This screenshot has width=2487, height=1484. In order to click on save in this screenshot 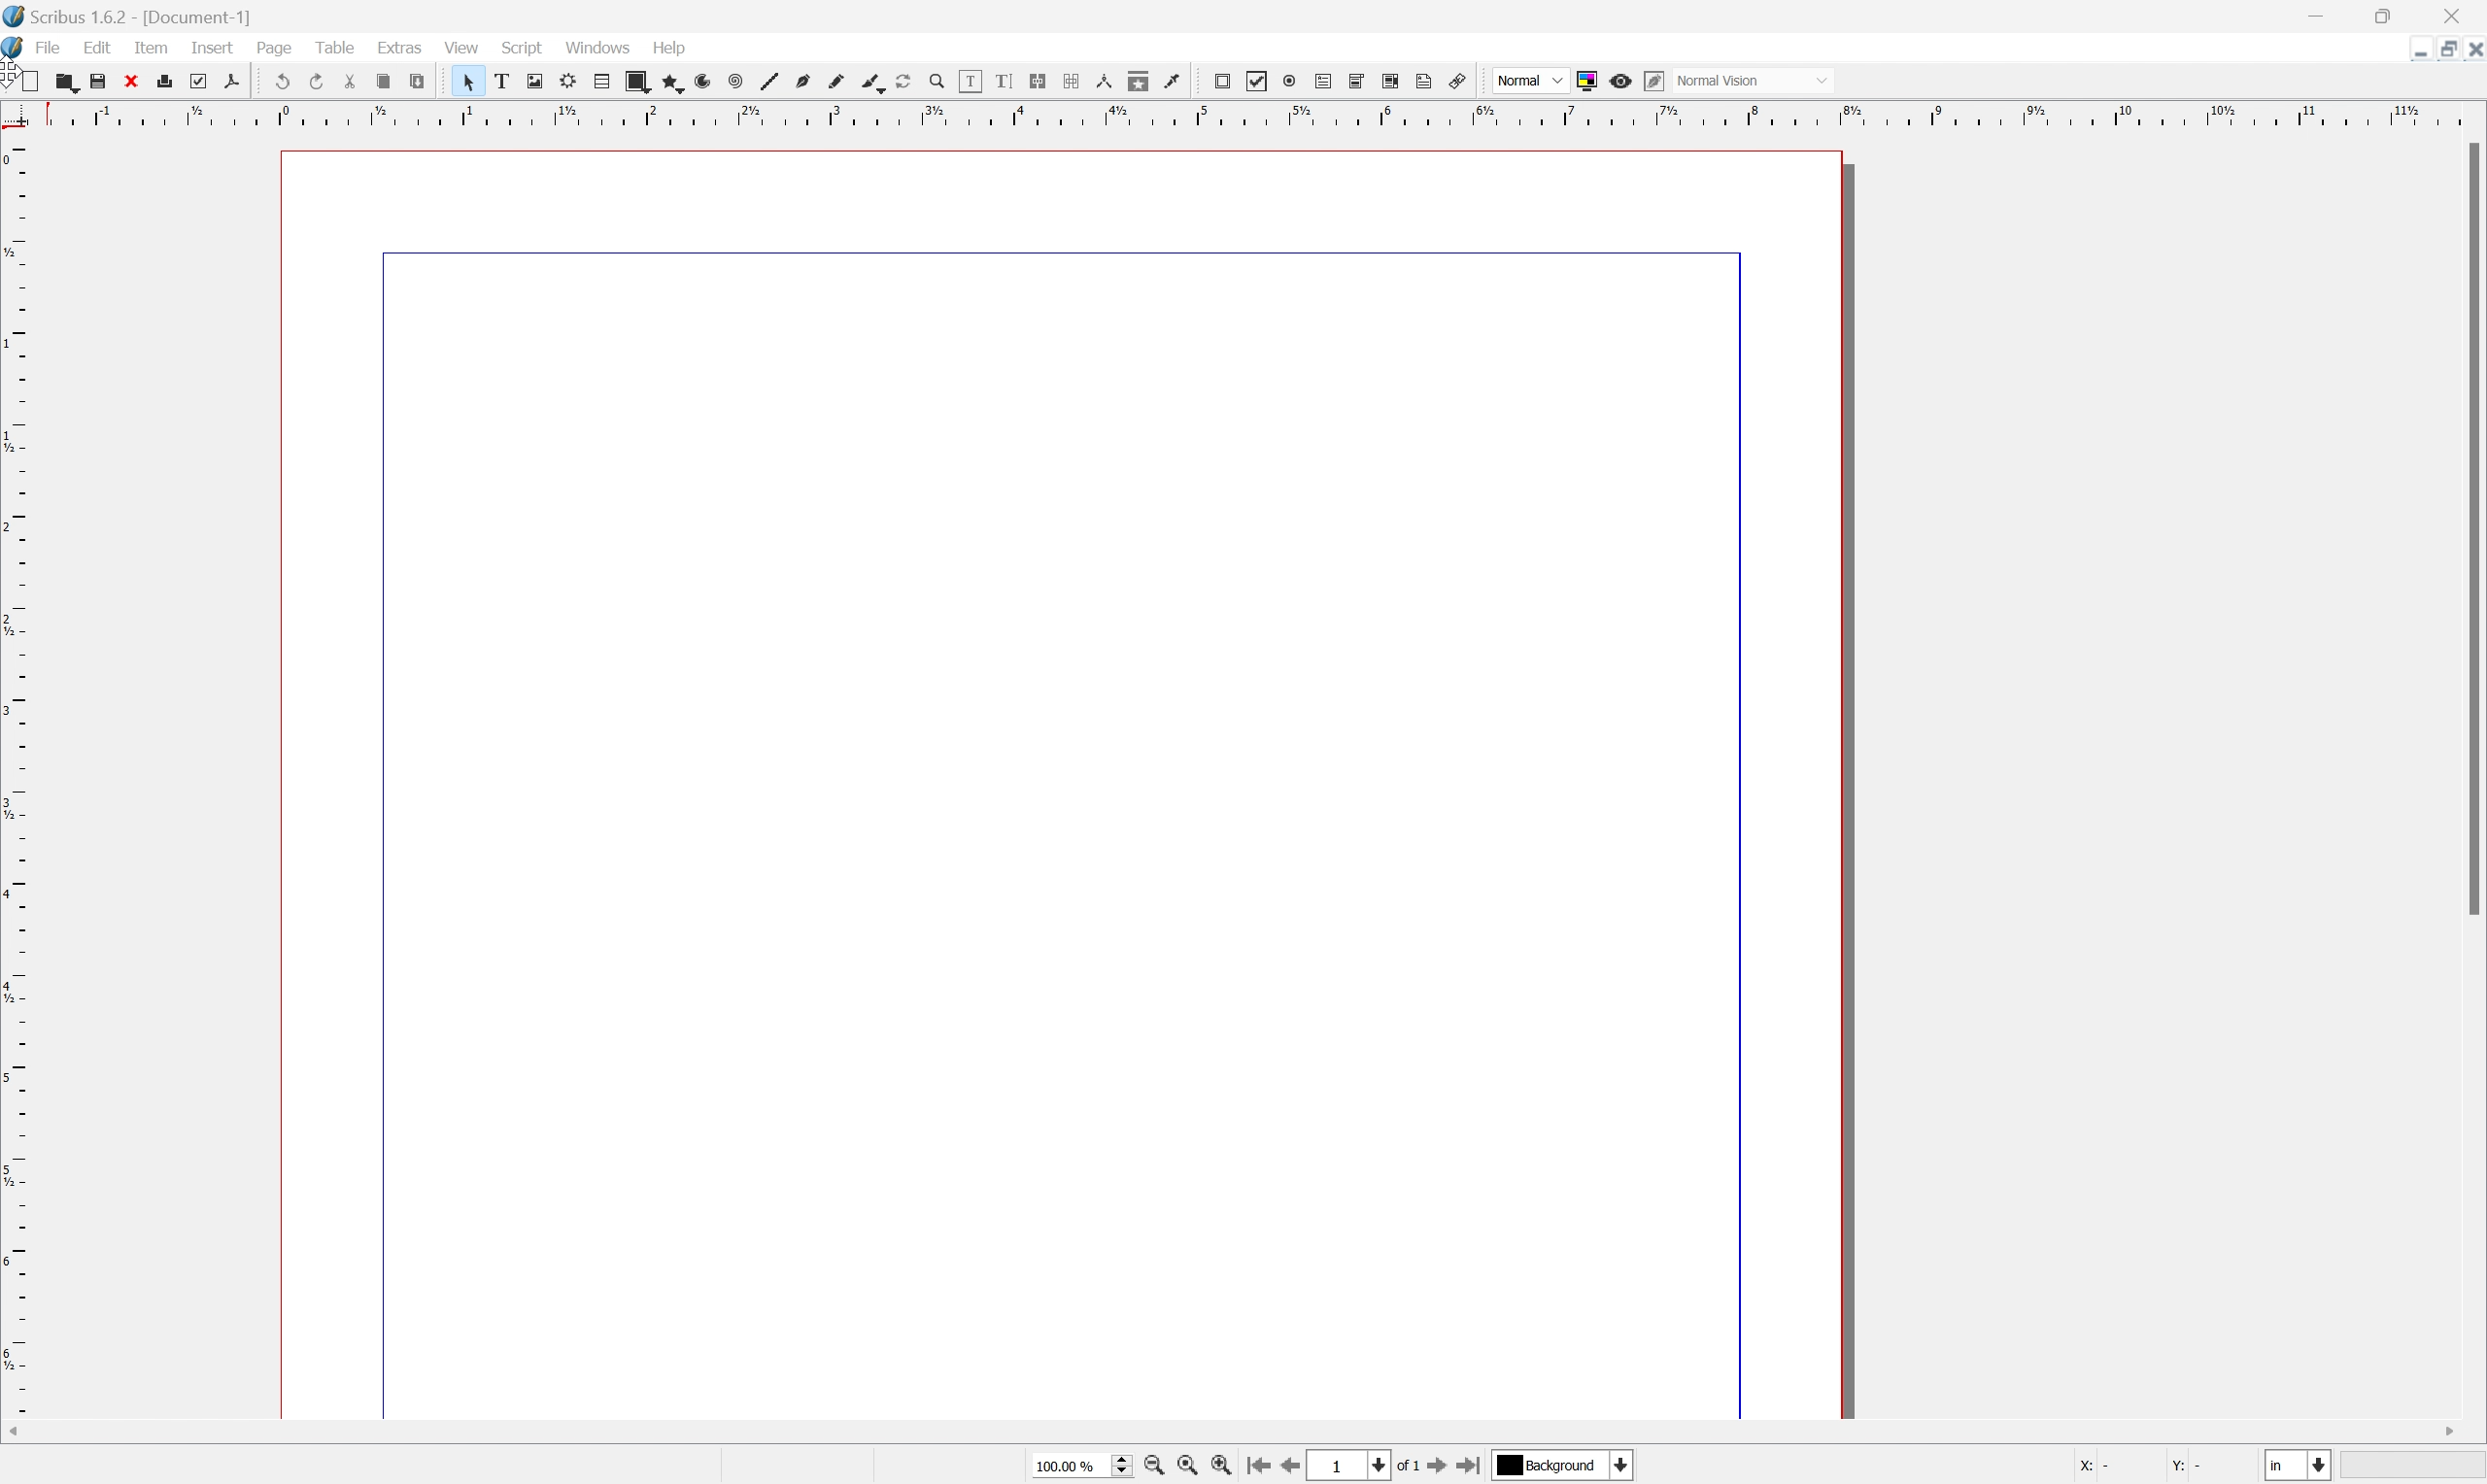, I will do `click(96, 80)`.